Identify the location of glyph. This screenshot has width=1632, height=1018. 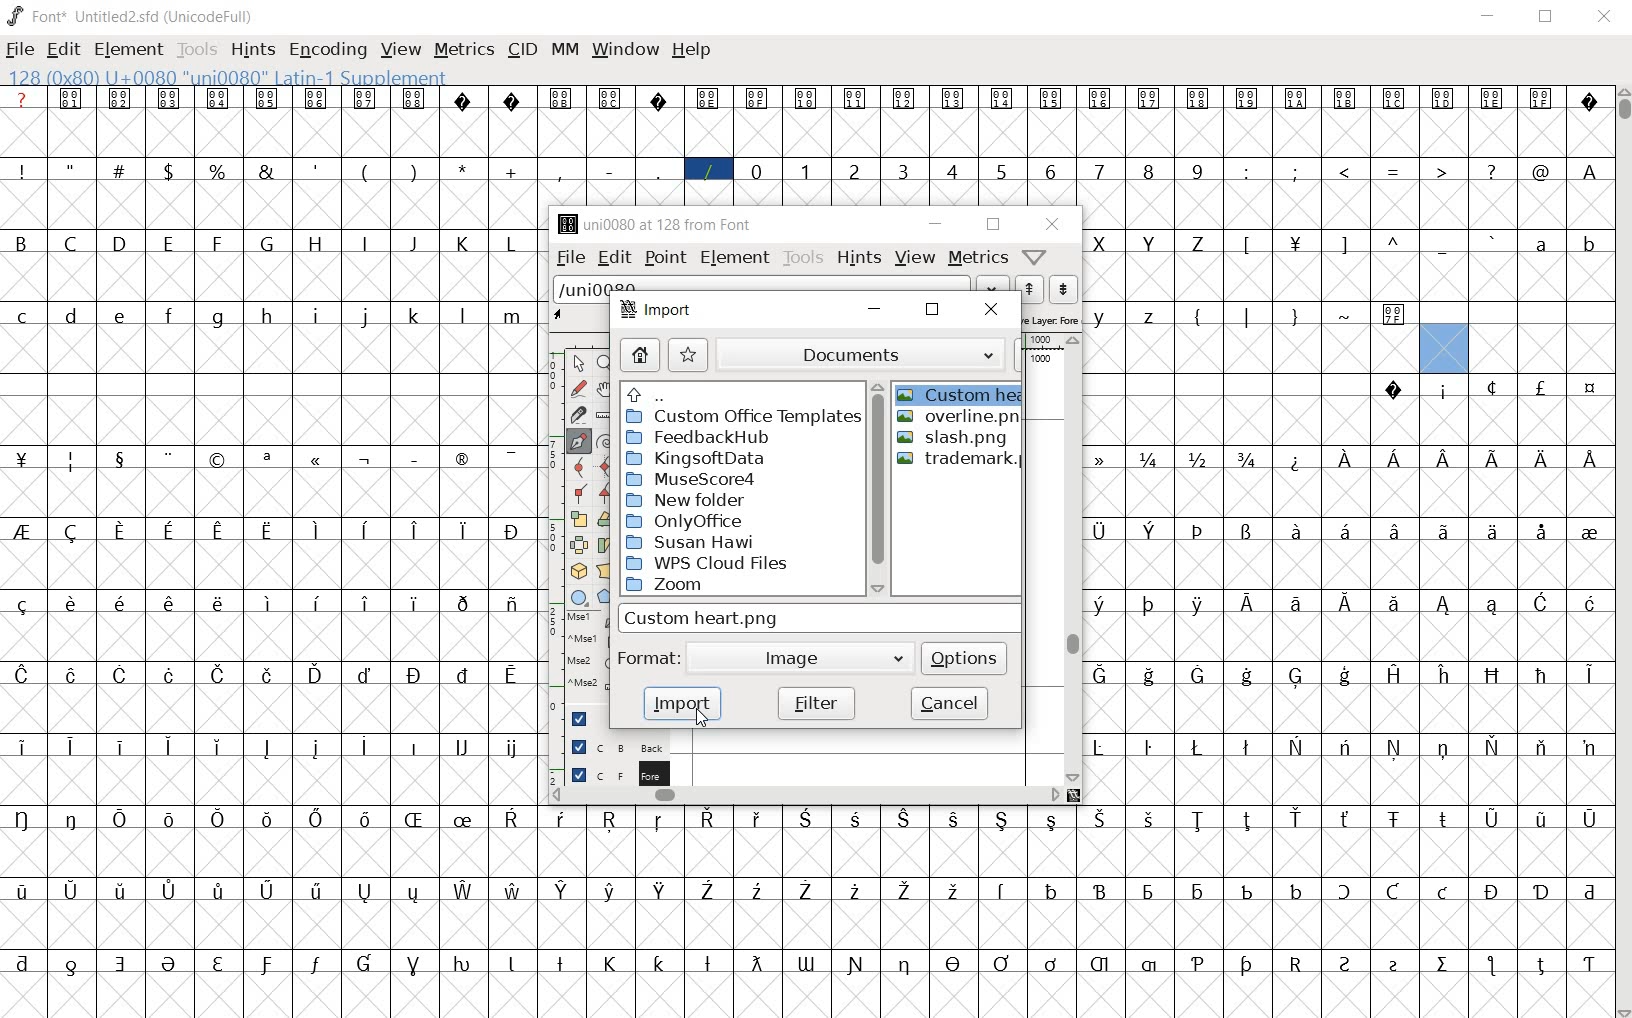
(168, 243).